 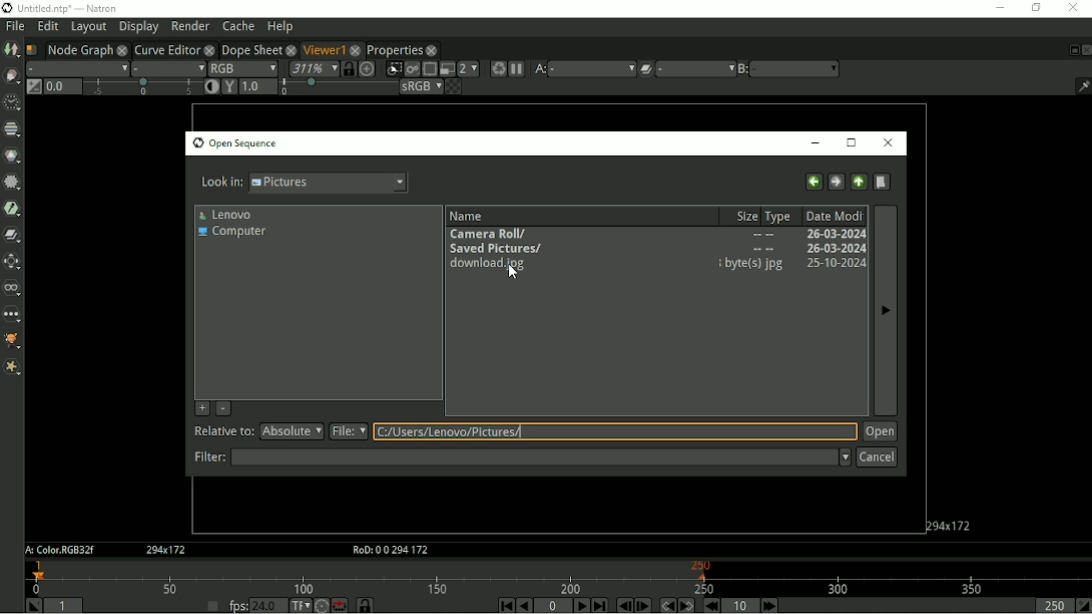 What do you see at coordinates (13, 234) in the screenshot?
I see `Merge` at bounding box center [13, 234].